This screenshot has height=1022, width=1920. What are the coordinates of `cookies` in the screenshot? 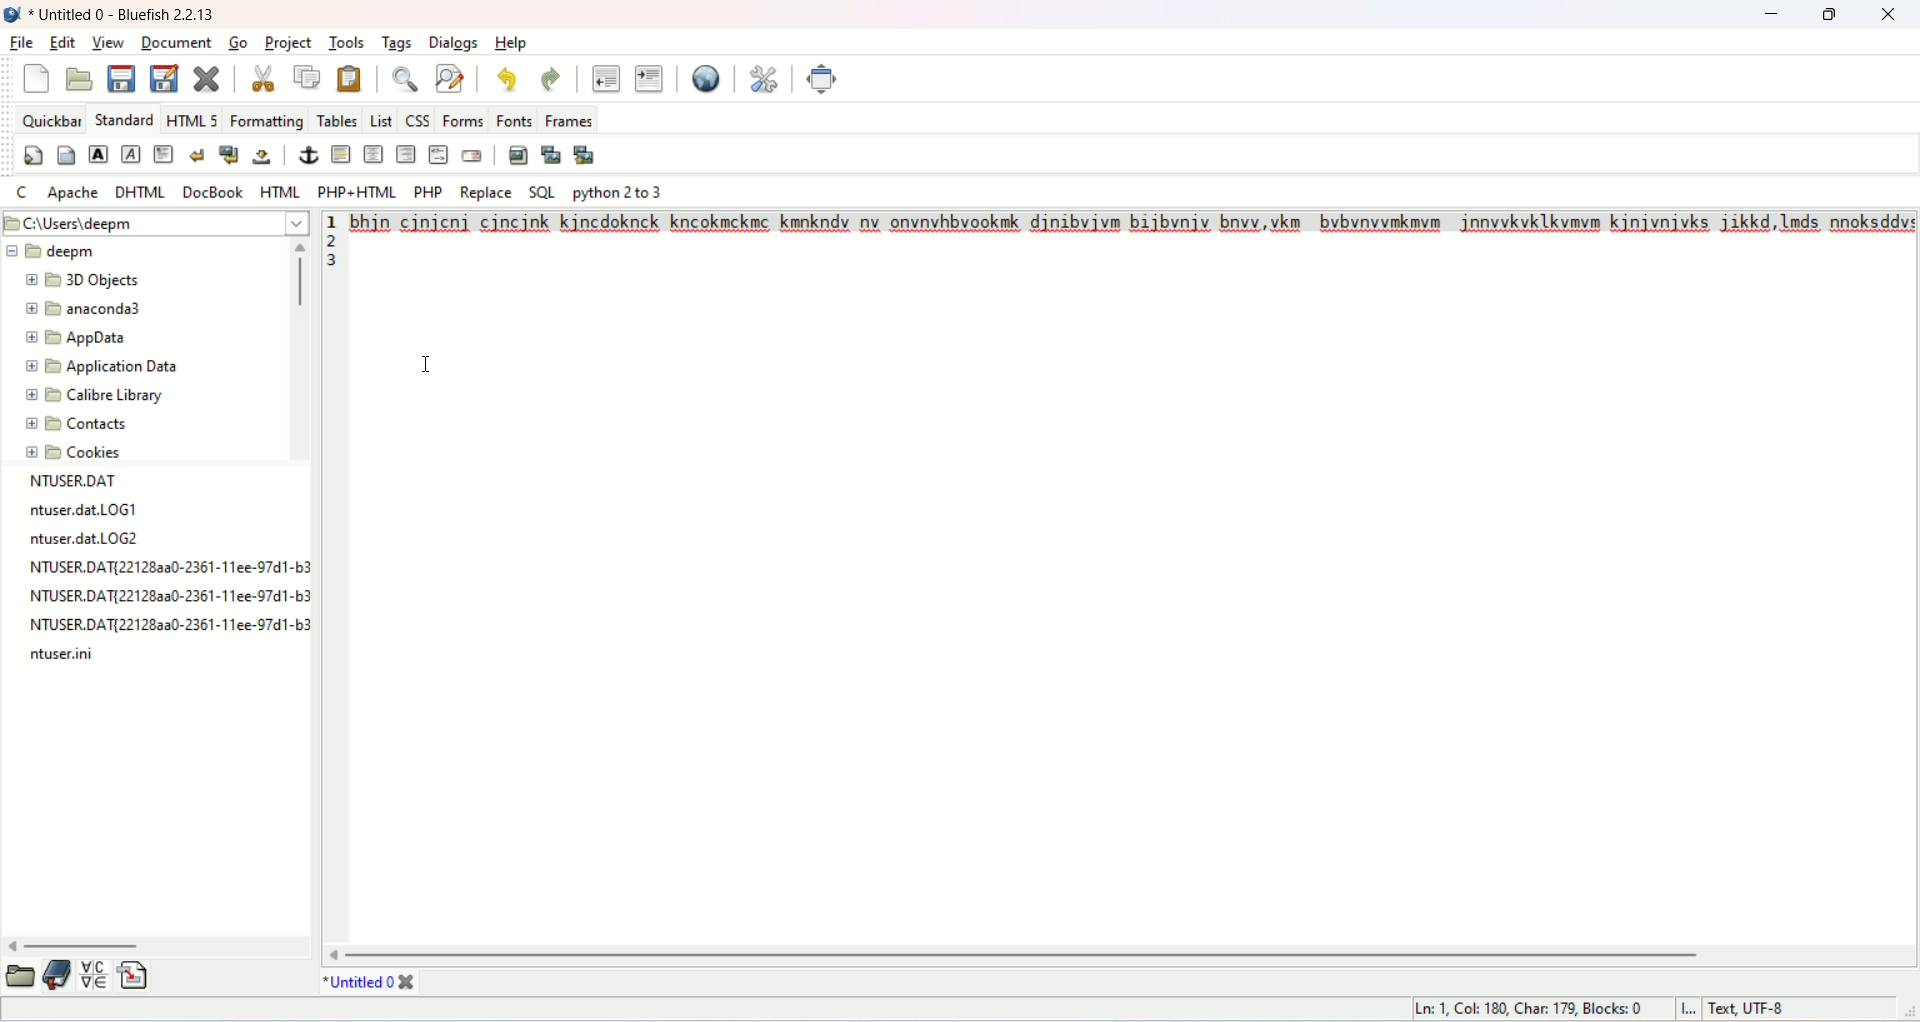 It's located at (78, 453).